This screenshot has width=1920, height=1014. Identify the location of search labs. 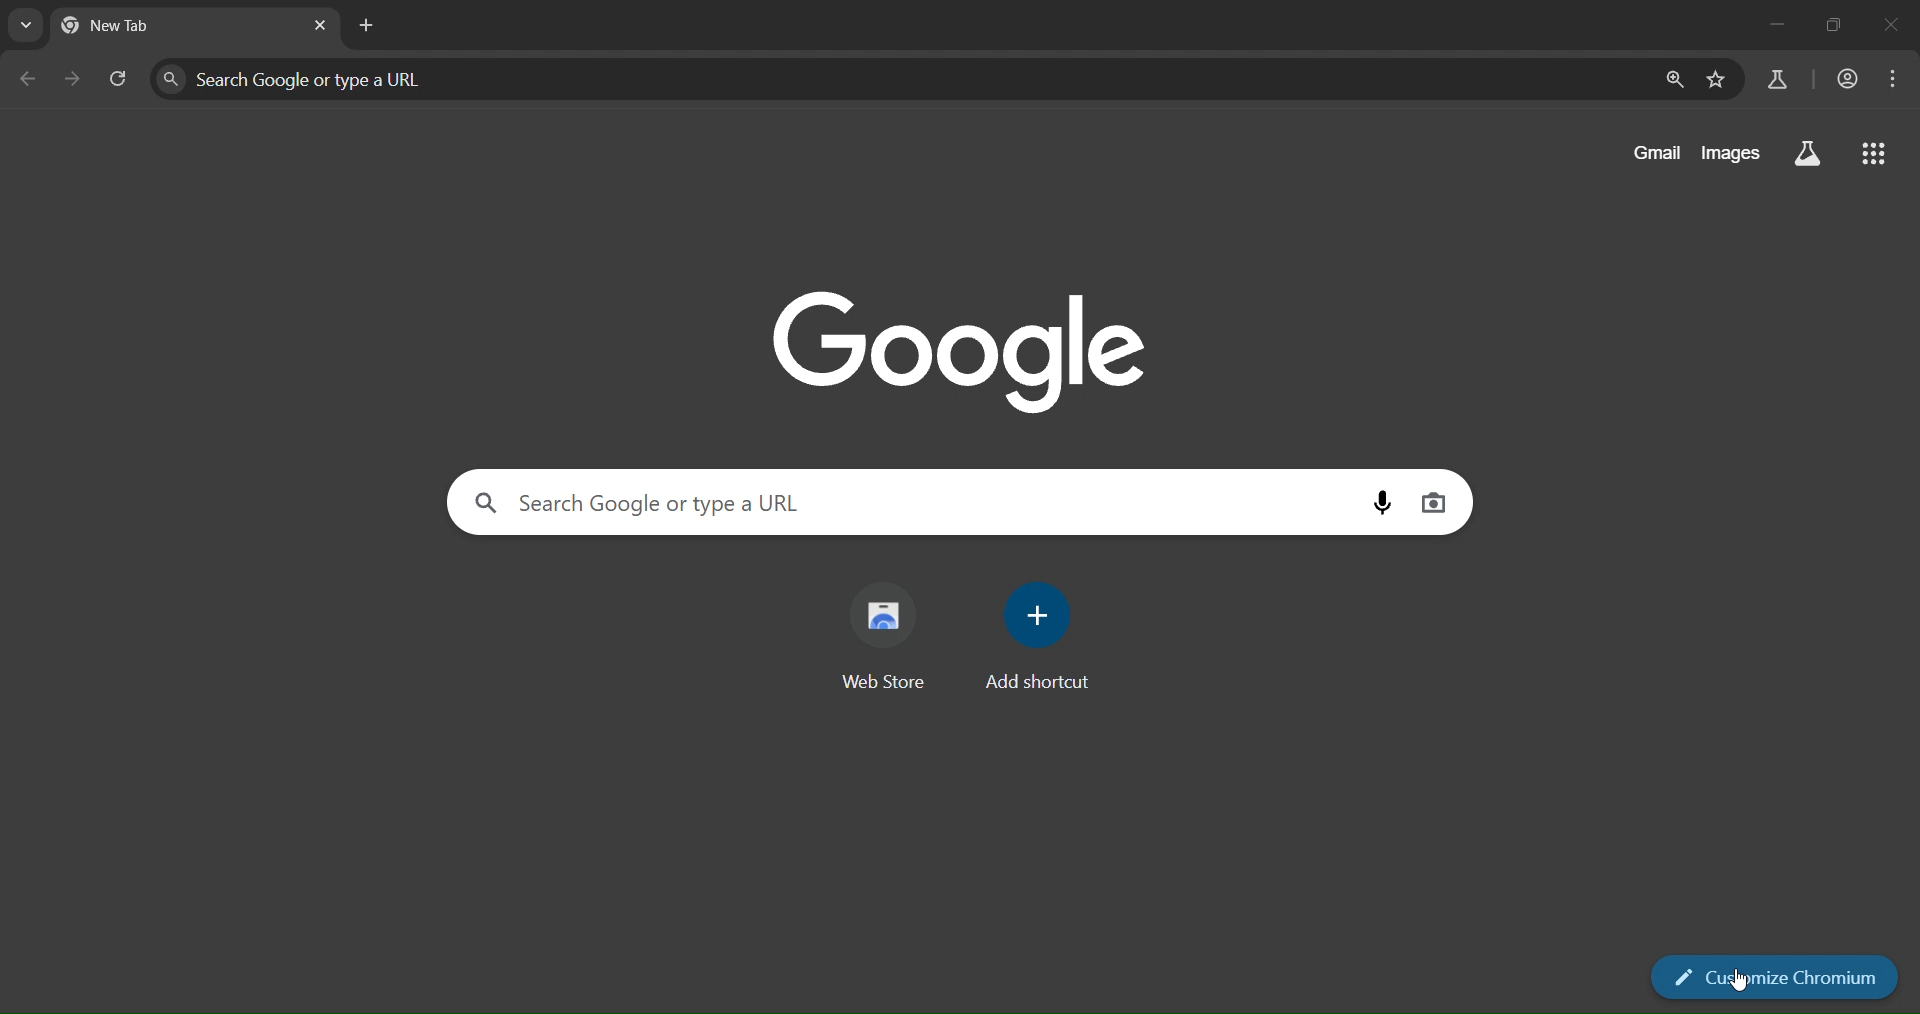
(1776, 79).